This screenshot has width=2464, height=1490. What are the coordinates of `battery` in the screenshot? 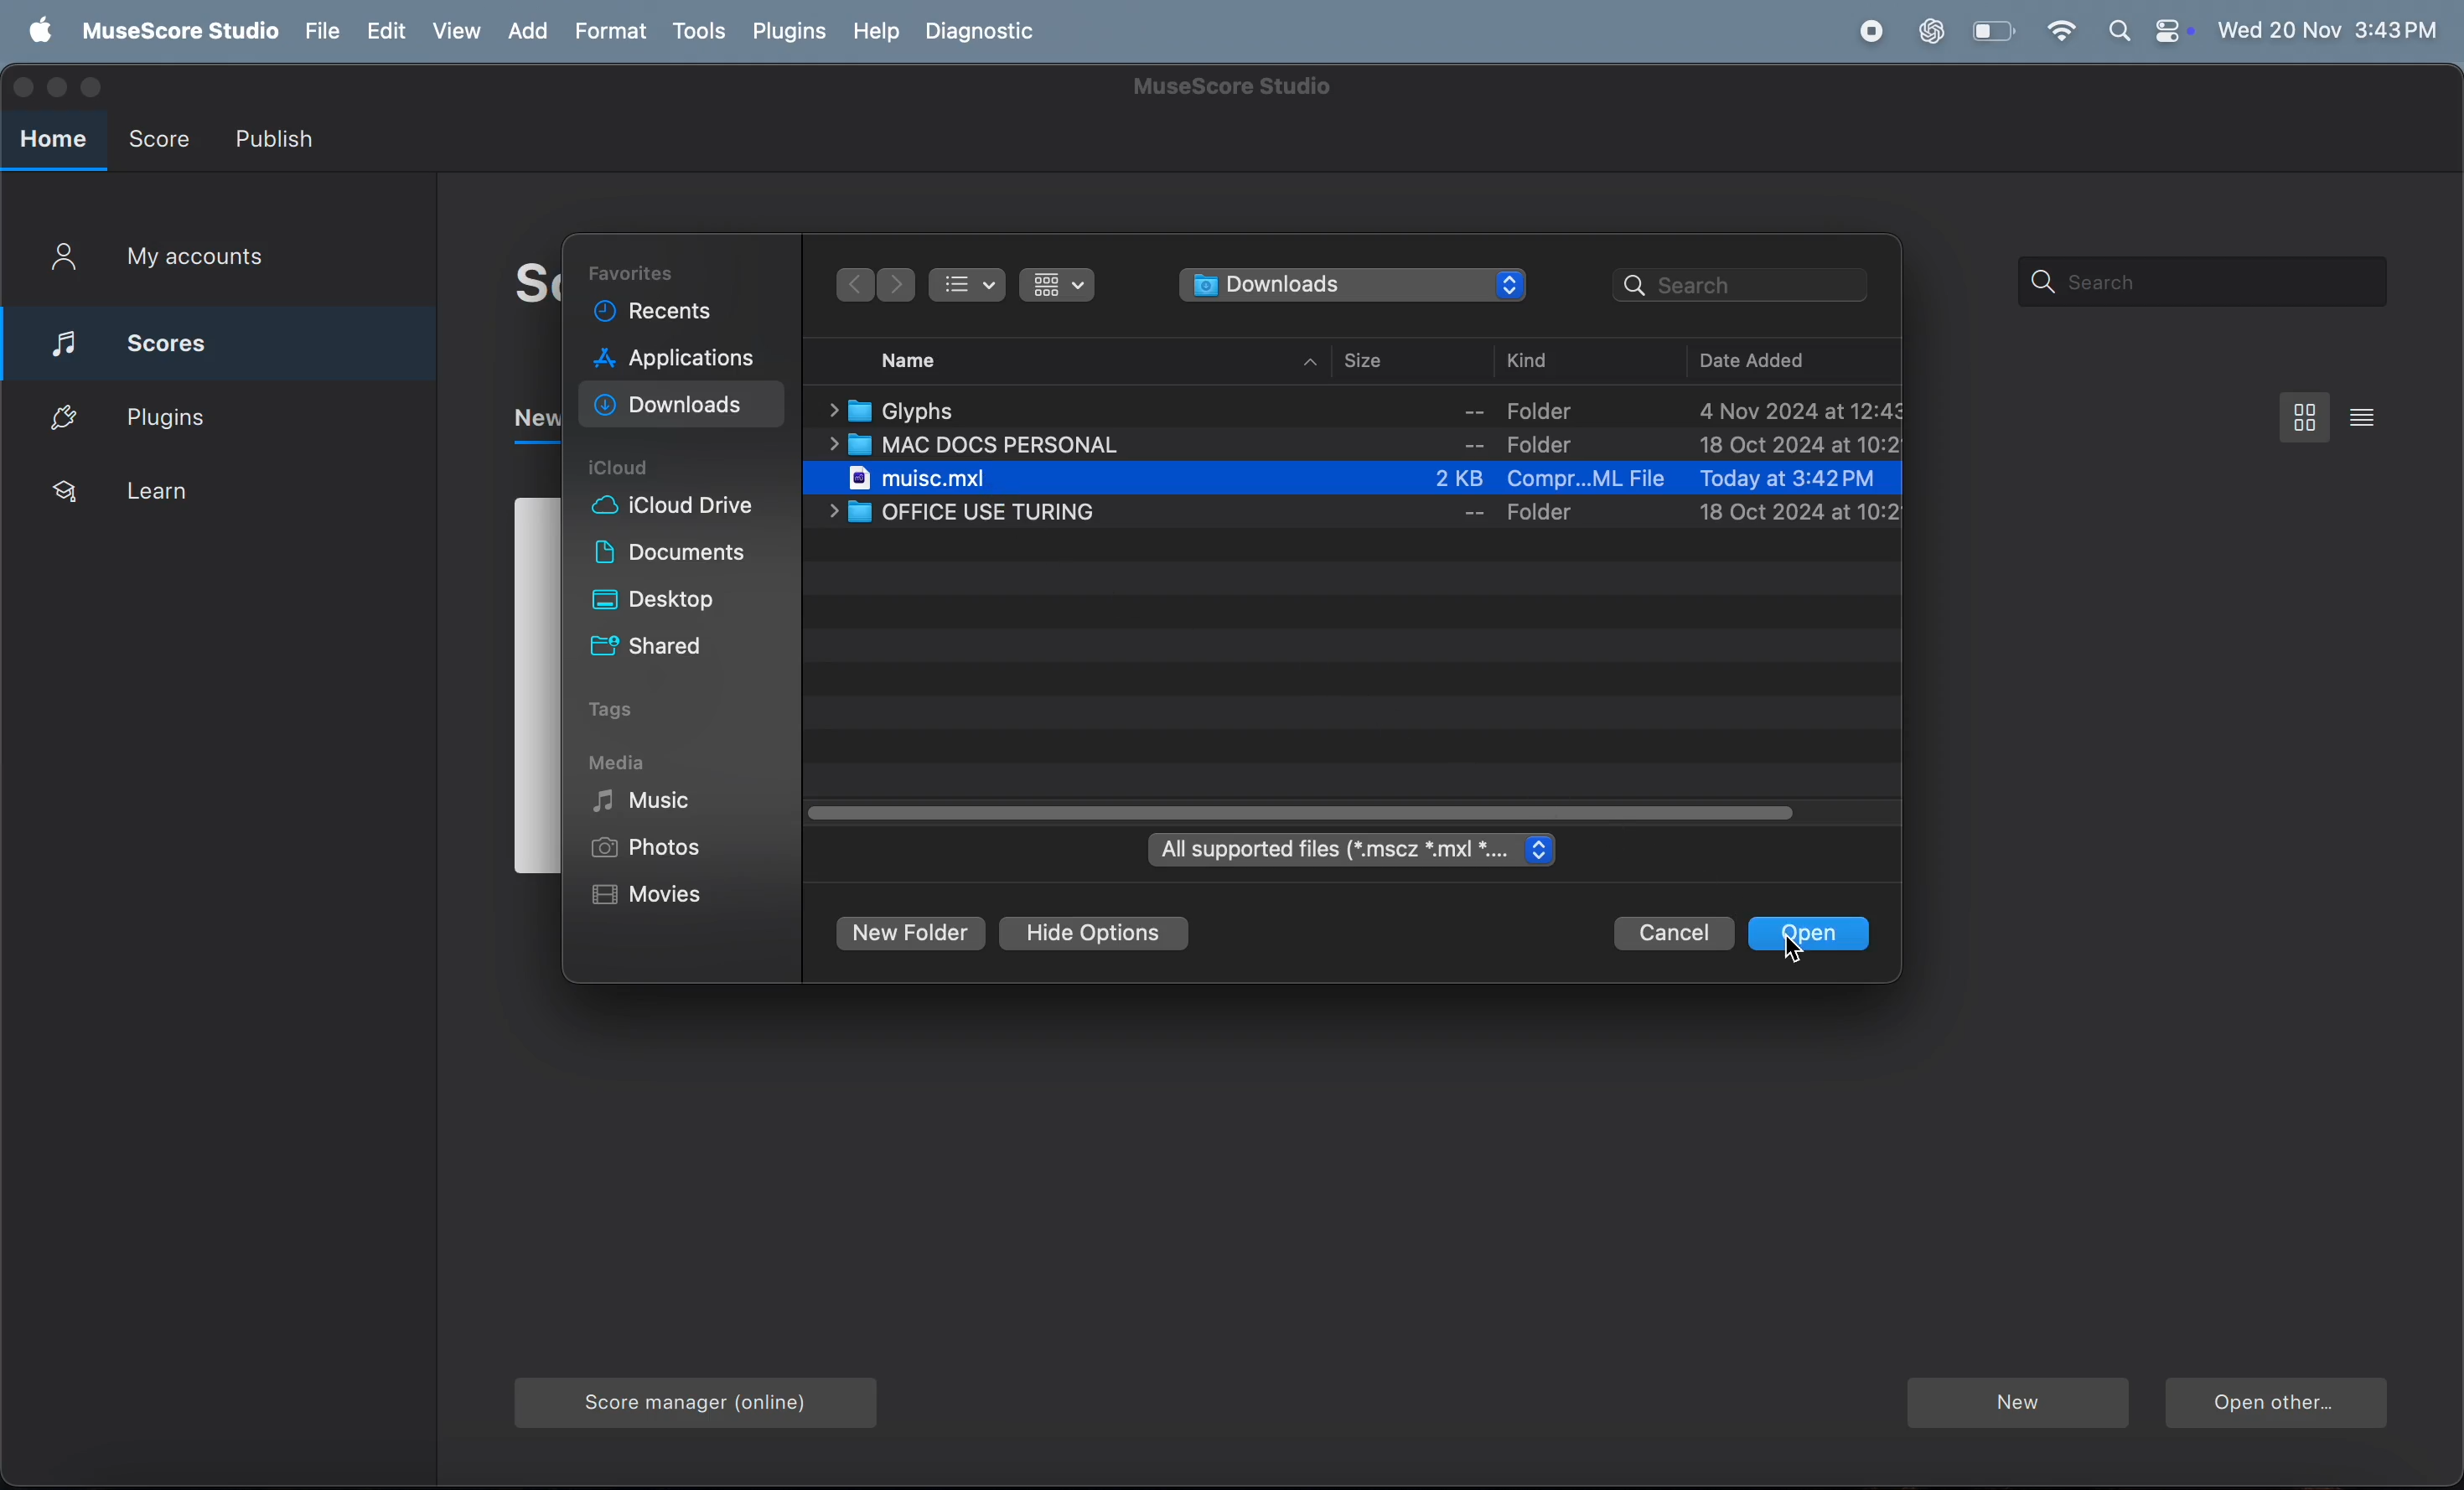 It's located at (1993, 30).